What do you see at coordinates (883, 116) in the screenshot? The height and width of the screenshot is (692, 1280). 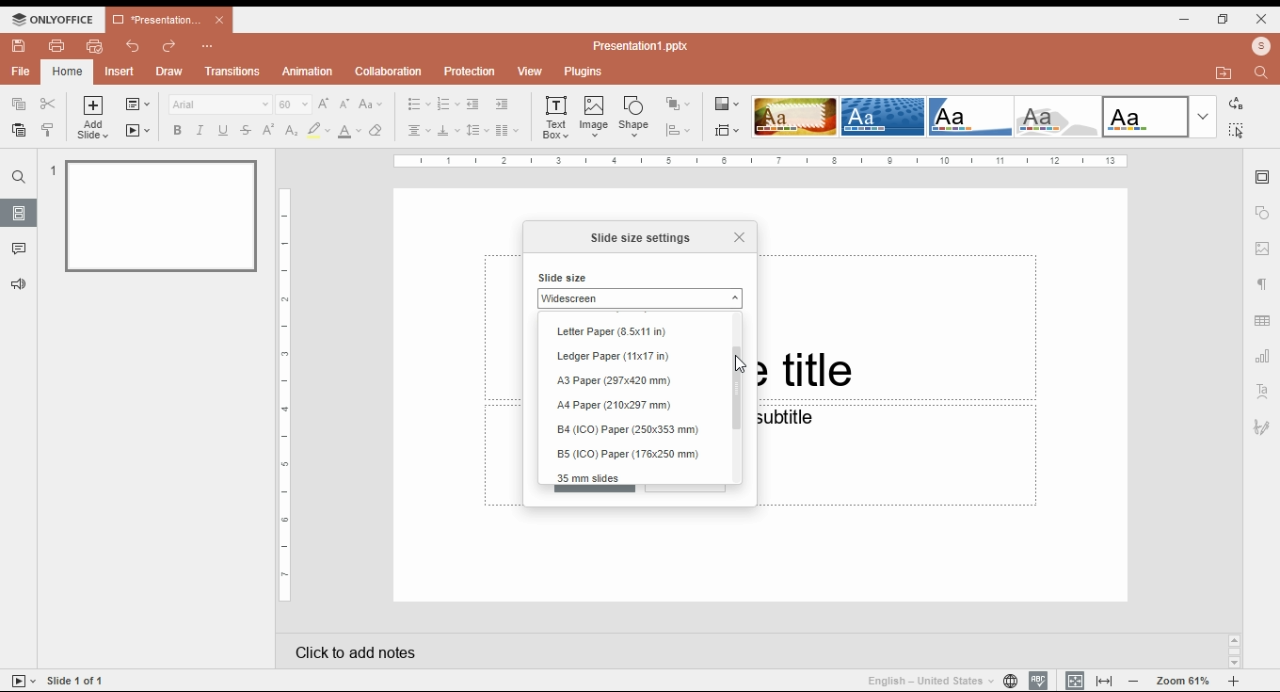 I see `slide them option` at bounding box center [883, 116].